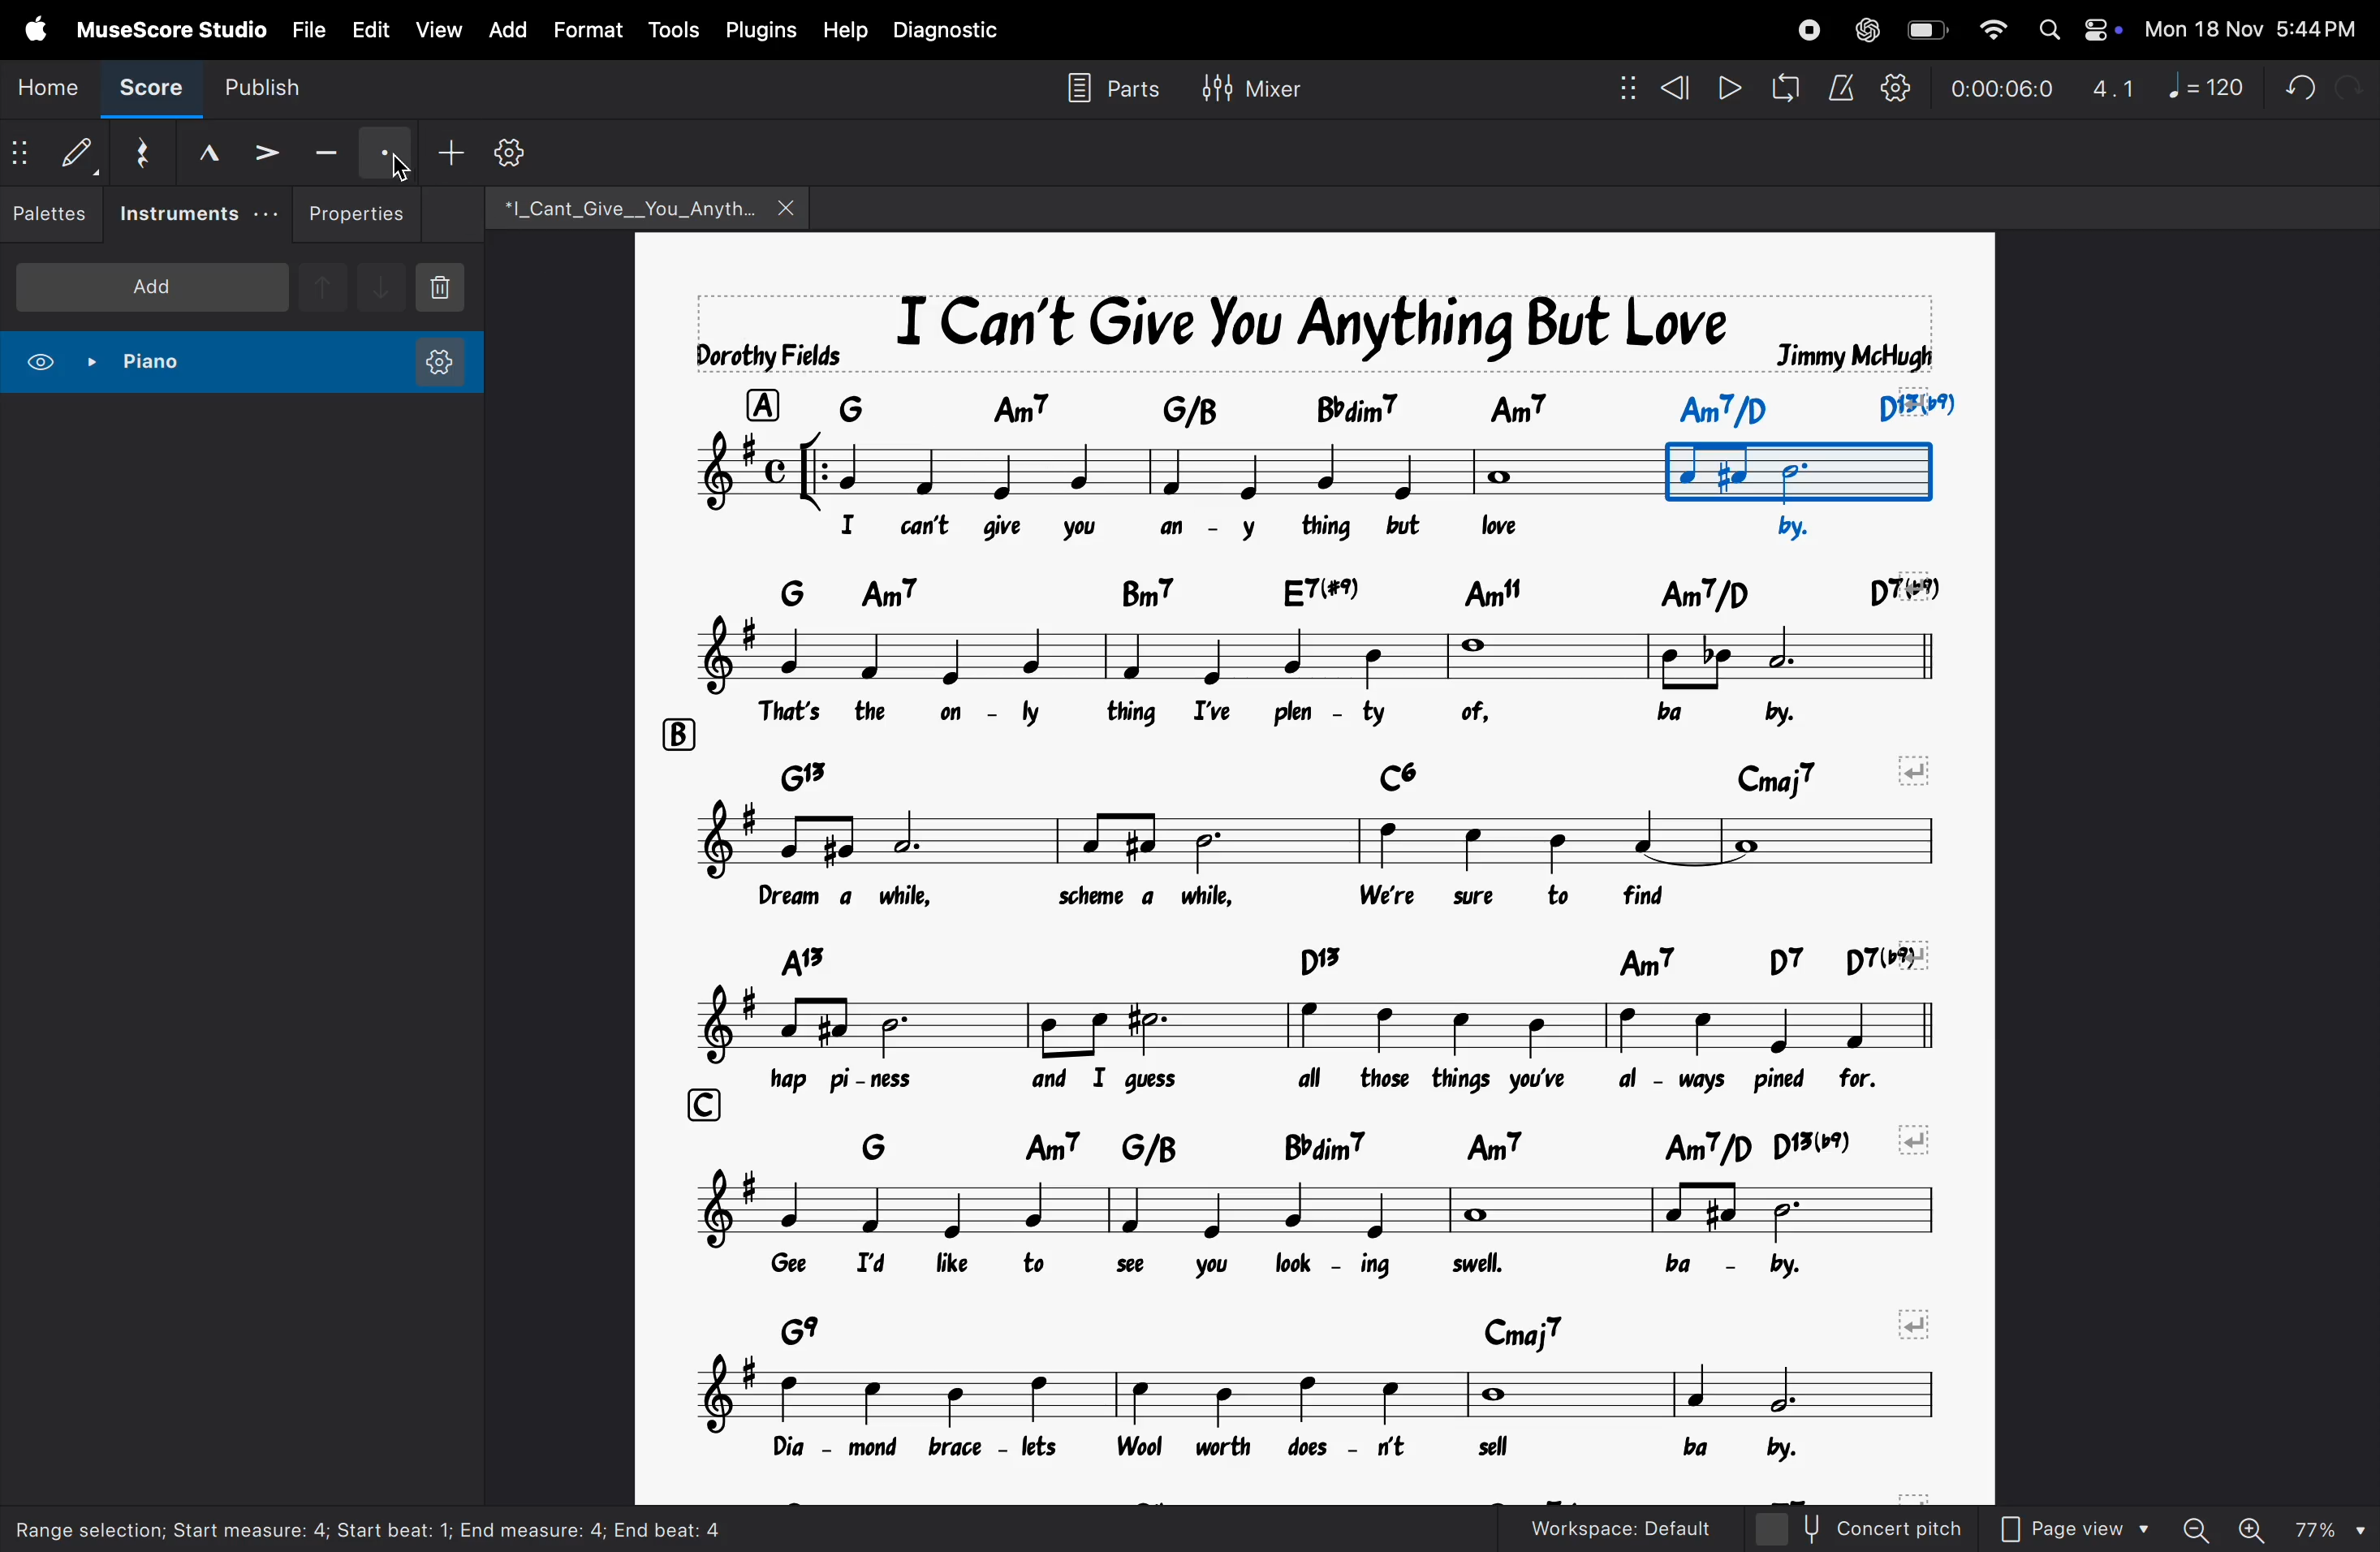  Describe the element at coordinates (761, 32) in the screenshot. I see `plugins` at that location.